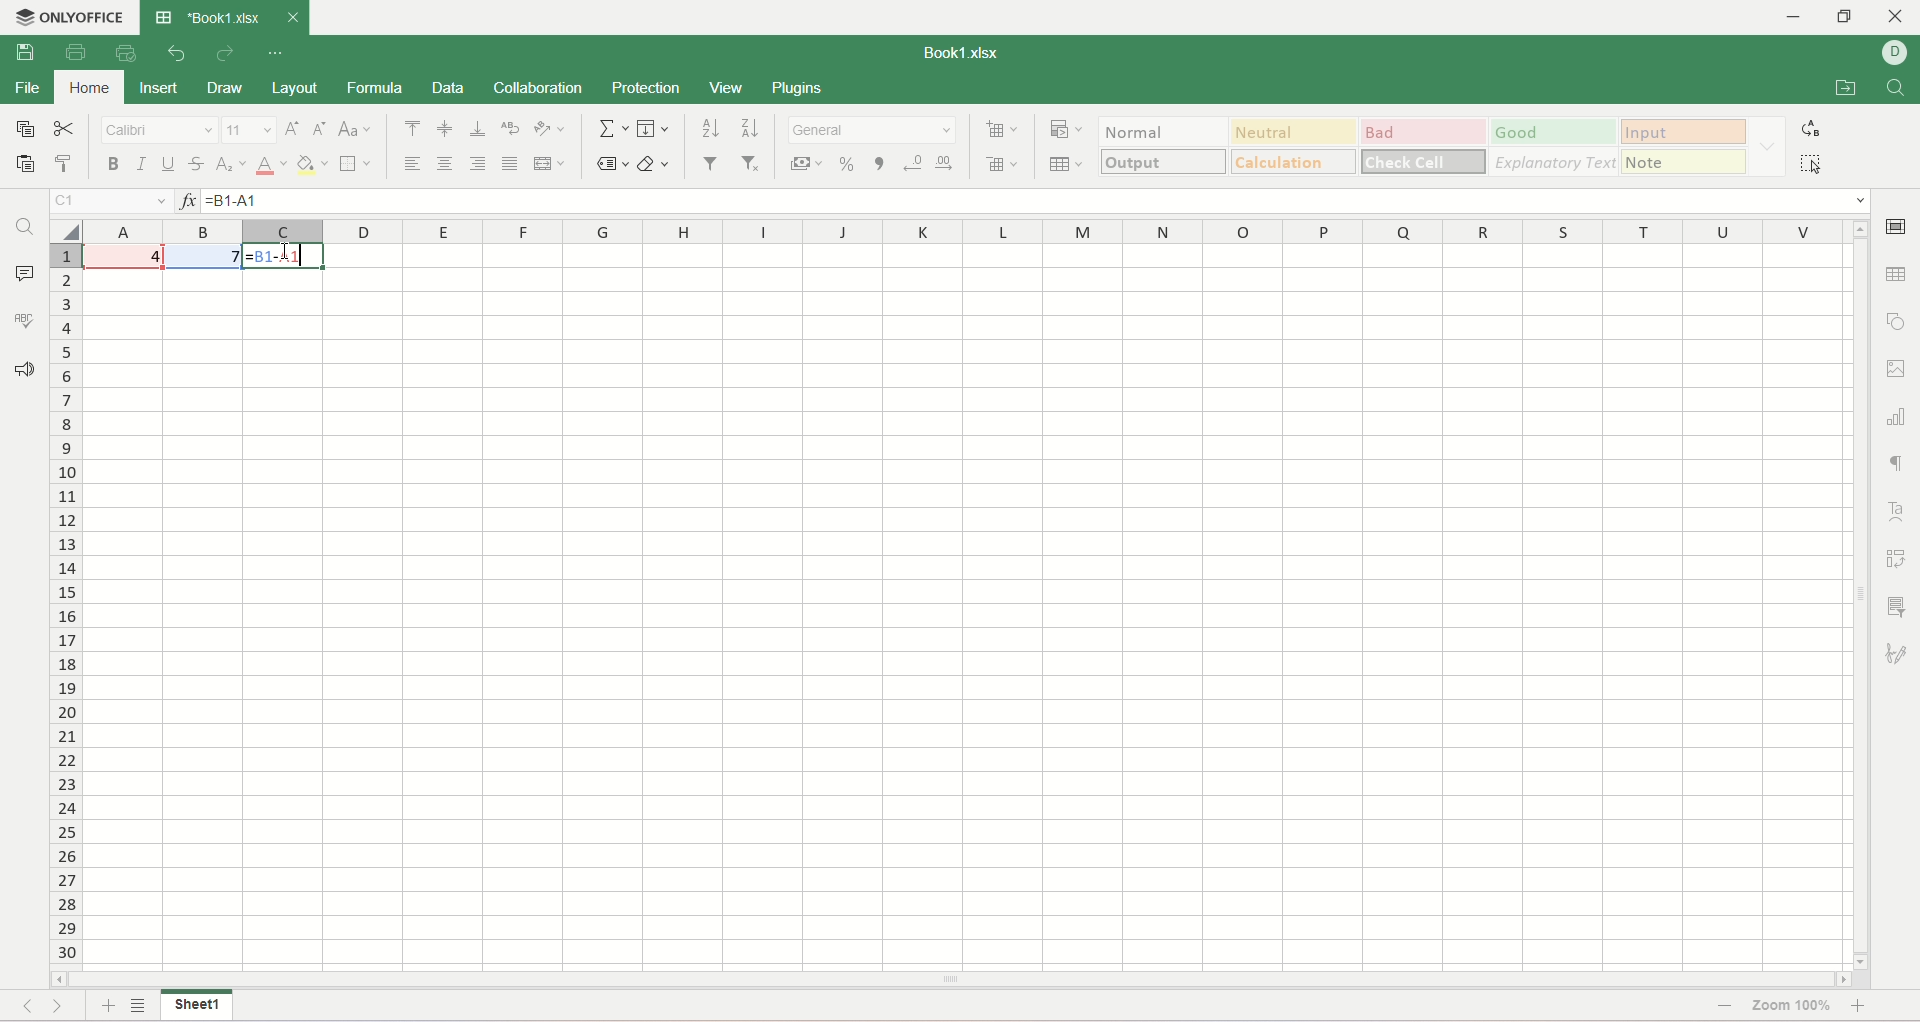 This screenshot has height=1022, width=1920. Describe the element at coordinates (997, 162) in the screenshot. I see `remove cell` at that location.